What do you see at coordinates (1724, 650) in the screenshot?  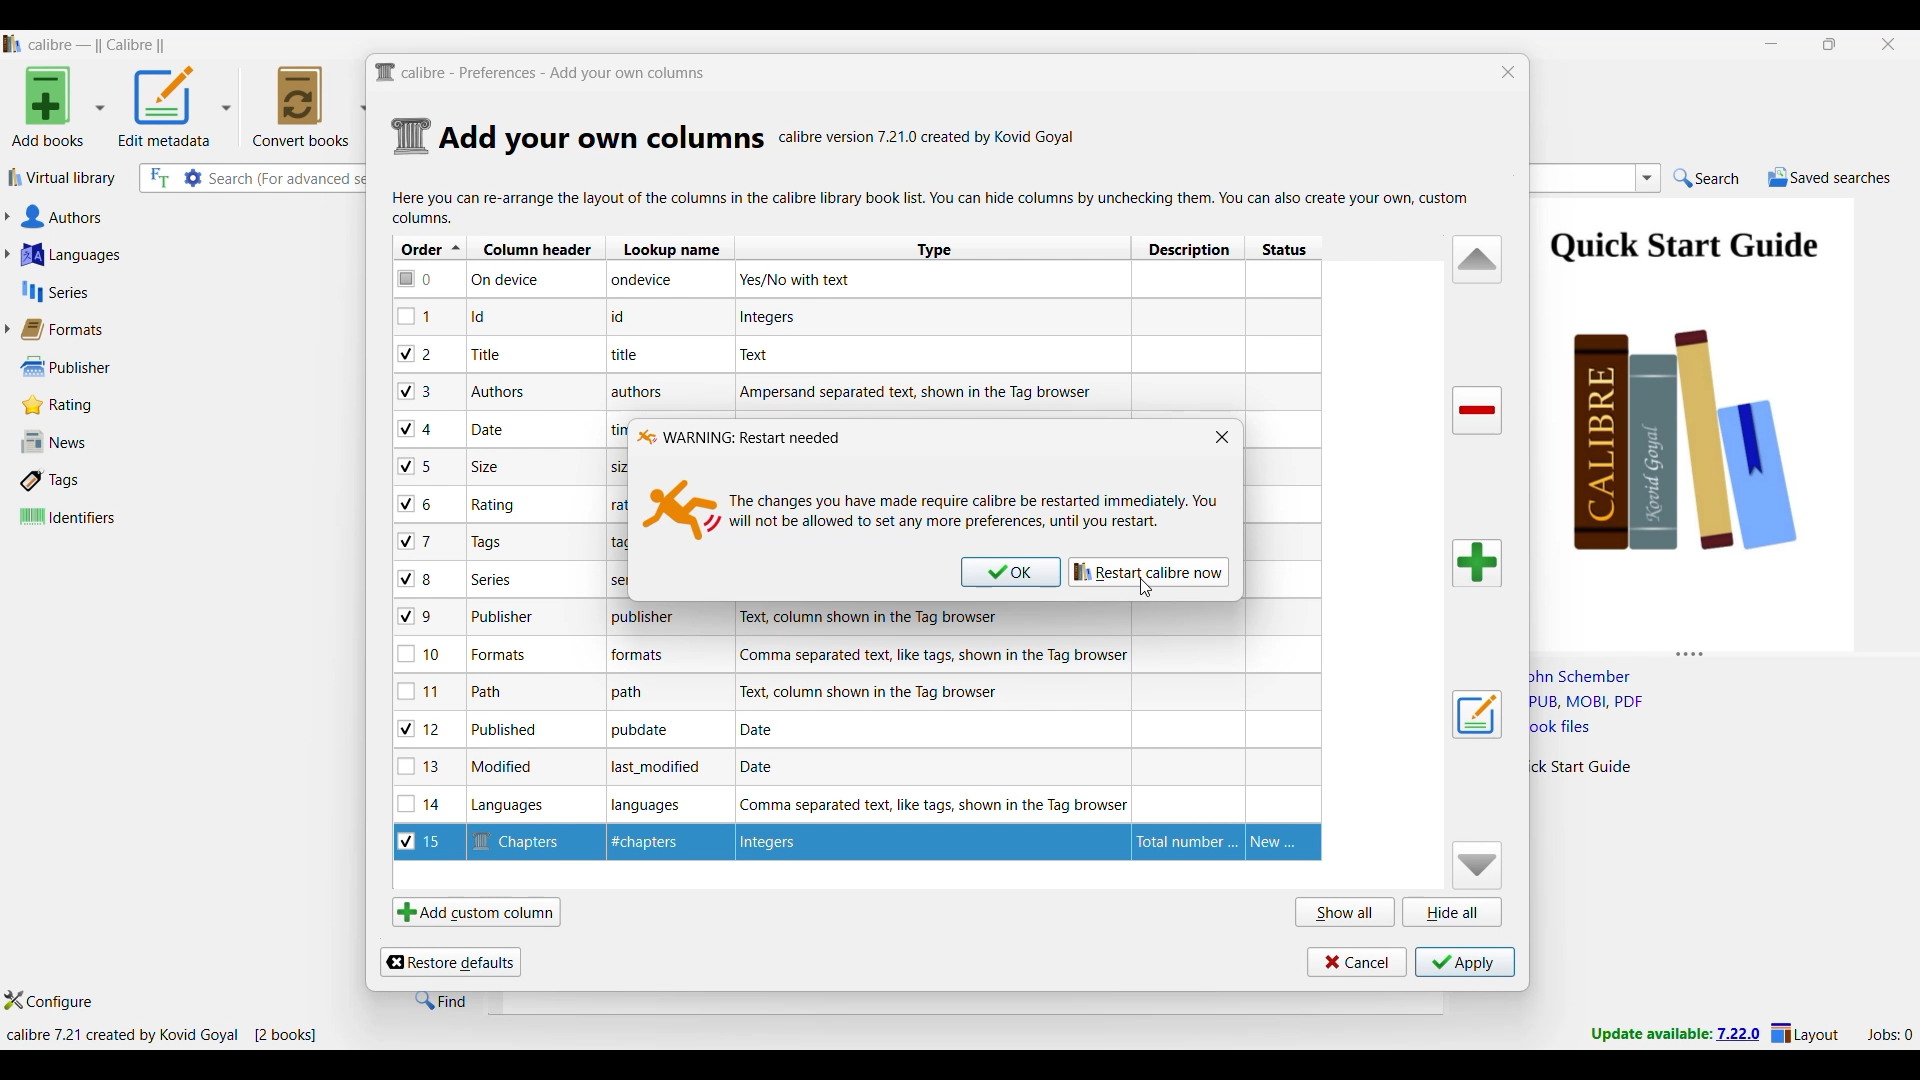 I see `Change height of columns attached to this panel` at bounding box center [1724, 650].